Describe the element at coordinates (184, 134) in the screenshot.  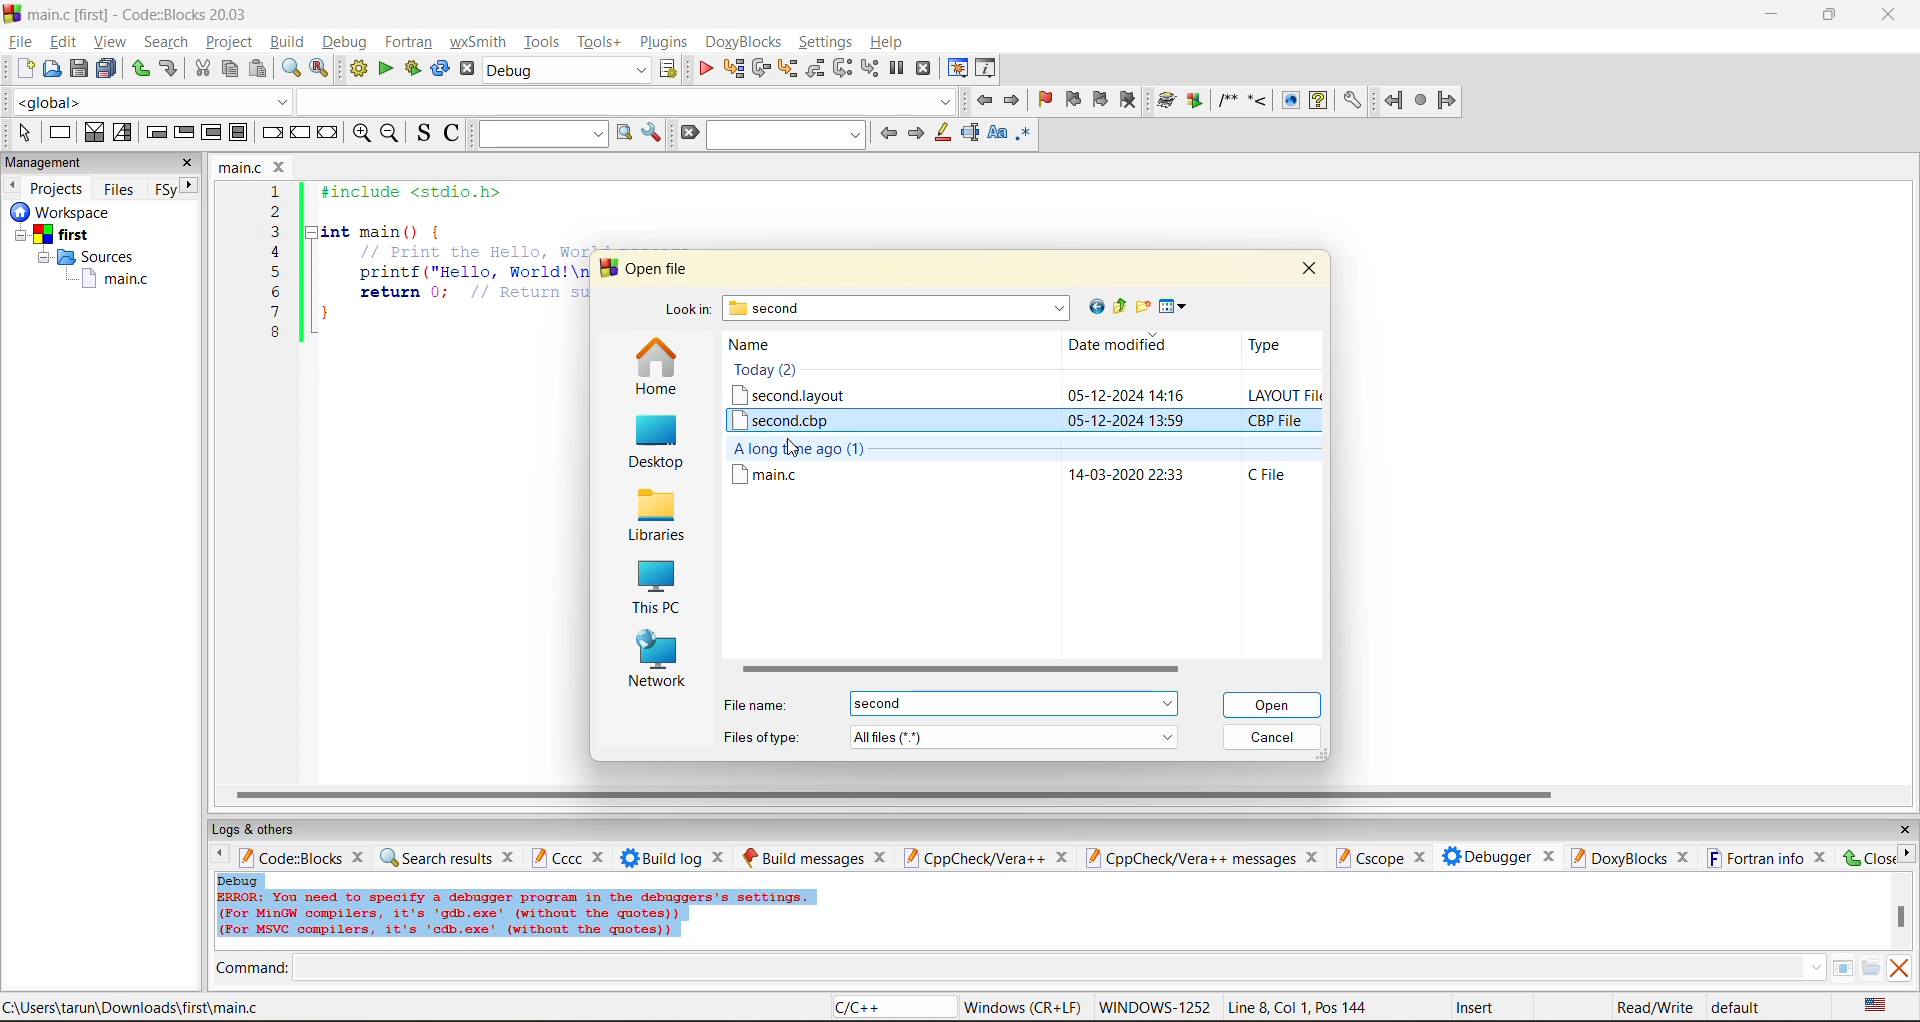
I see `exit condition loop` at that location.